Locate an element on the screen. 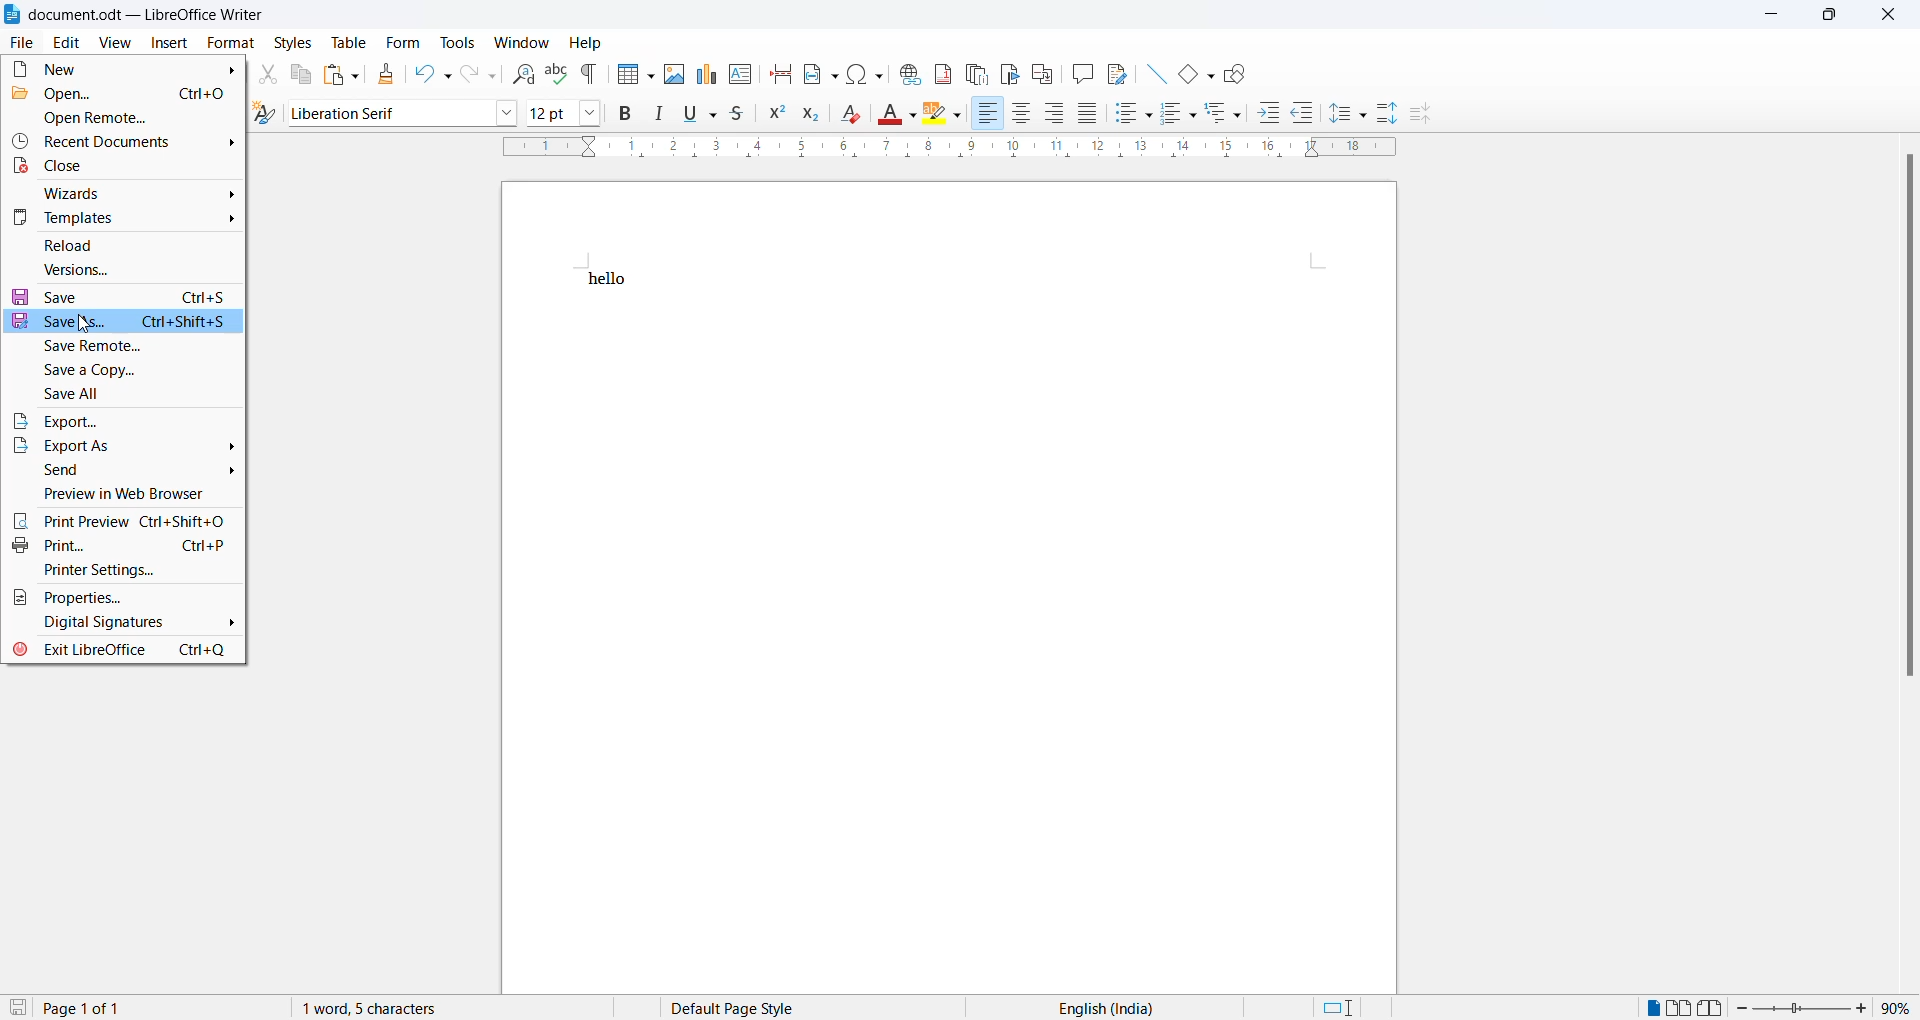 This screenshot has height=1020, width=1920. Clear direct formatting is located at coordinates (854, 116).